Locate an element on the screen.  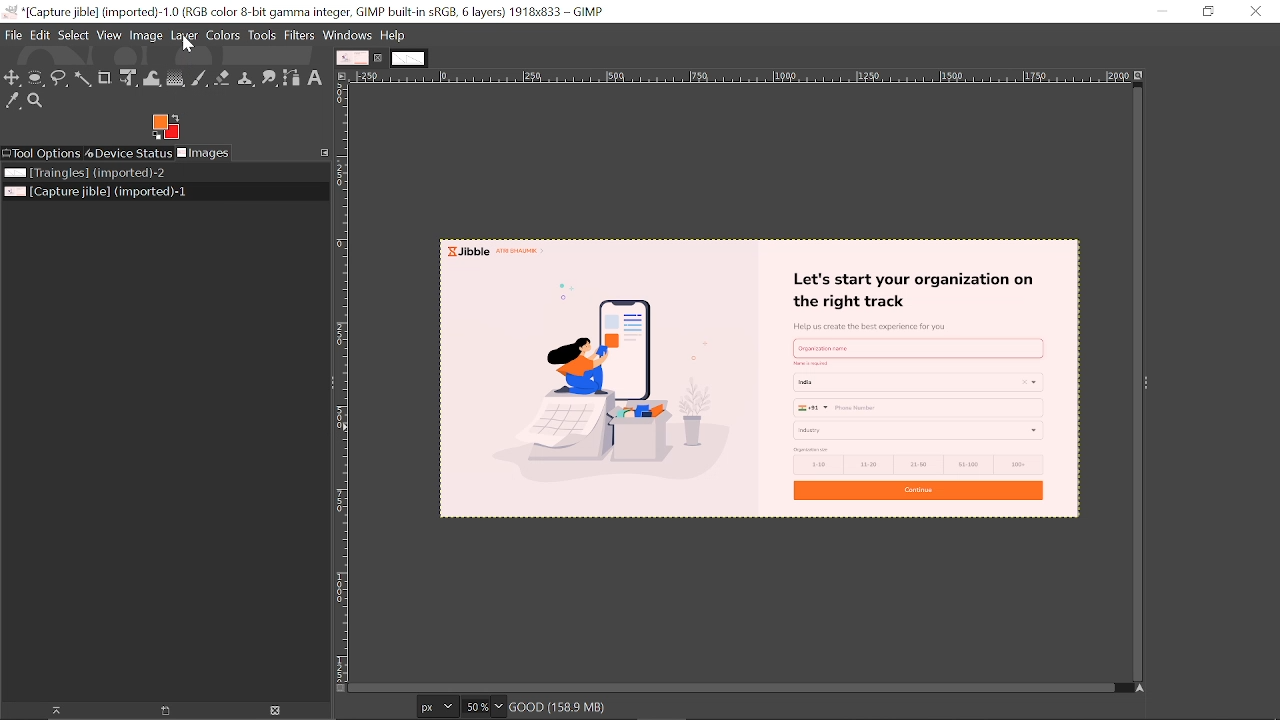
Colors is located at coordinates (224, 36).